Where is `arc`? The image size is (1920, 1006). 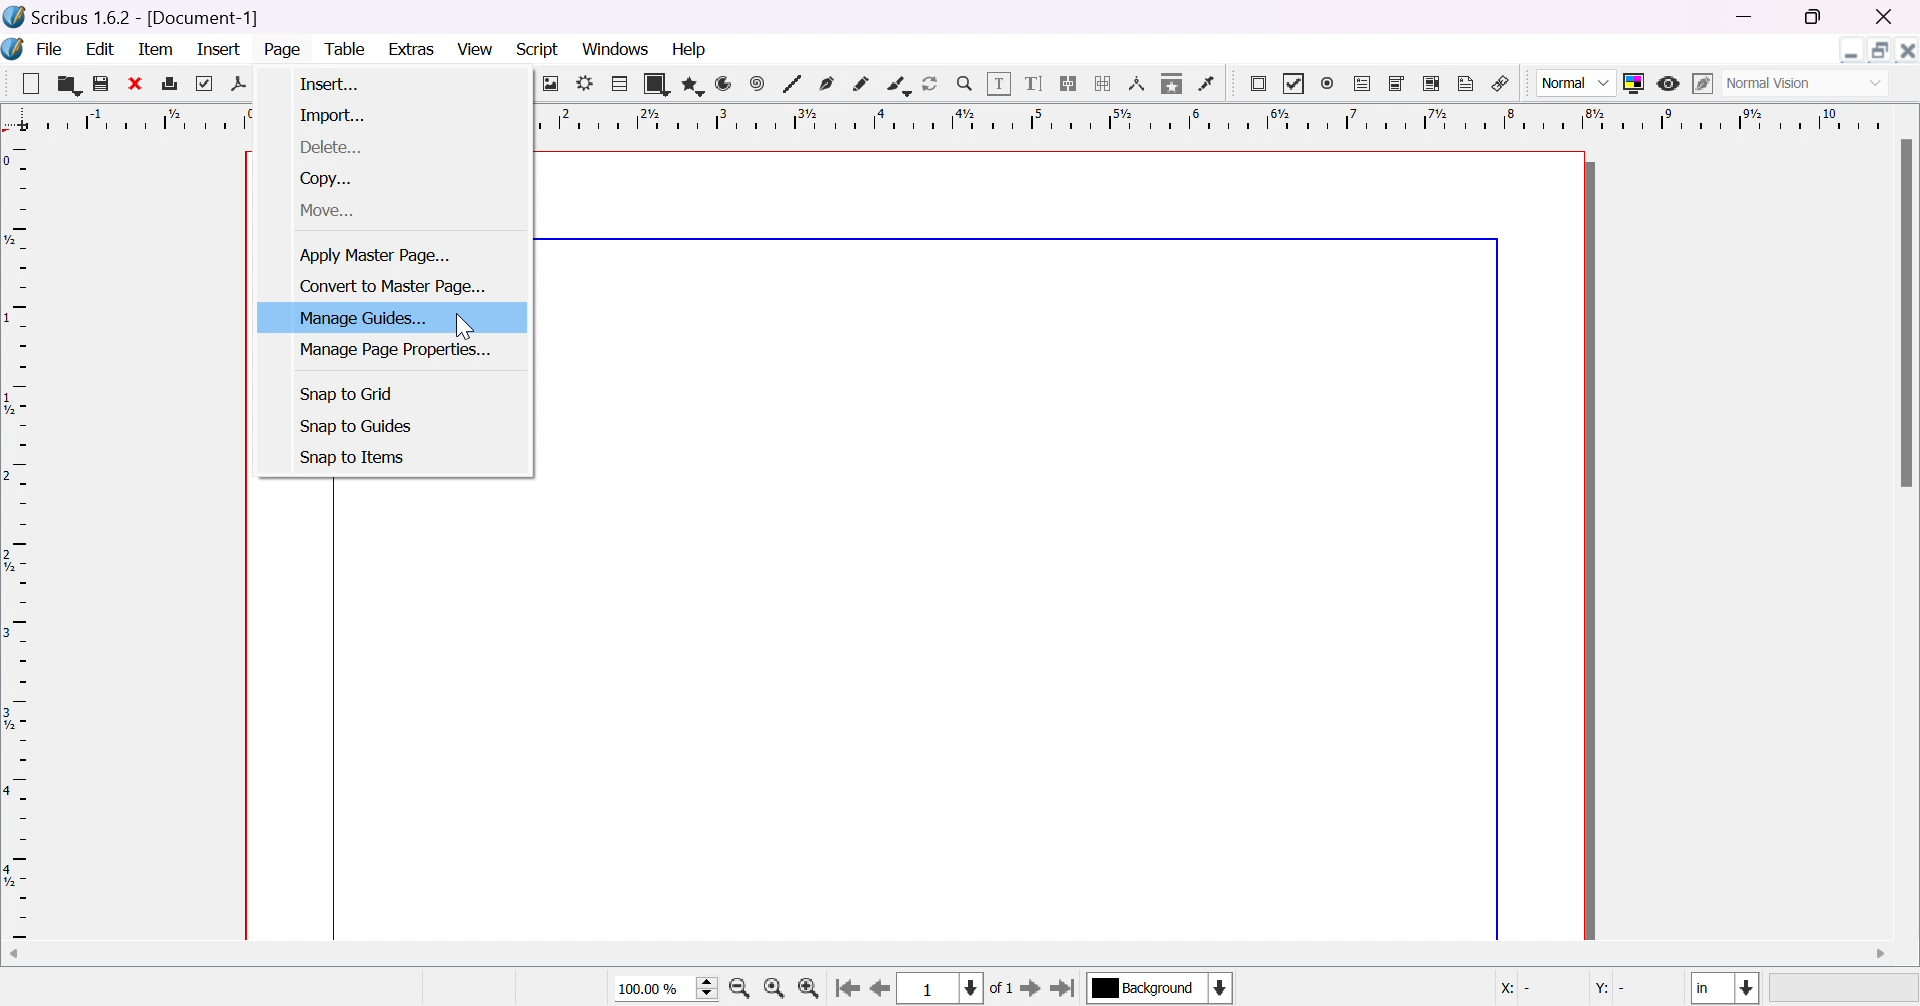
arc is located at coordinates (725, 87).